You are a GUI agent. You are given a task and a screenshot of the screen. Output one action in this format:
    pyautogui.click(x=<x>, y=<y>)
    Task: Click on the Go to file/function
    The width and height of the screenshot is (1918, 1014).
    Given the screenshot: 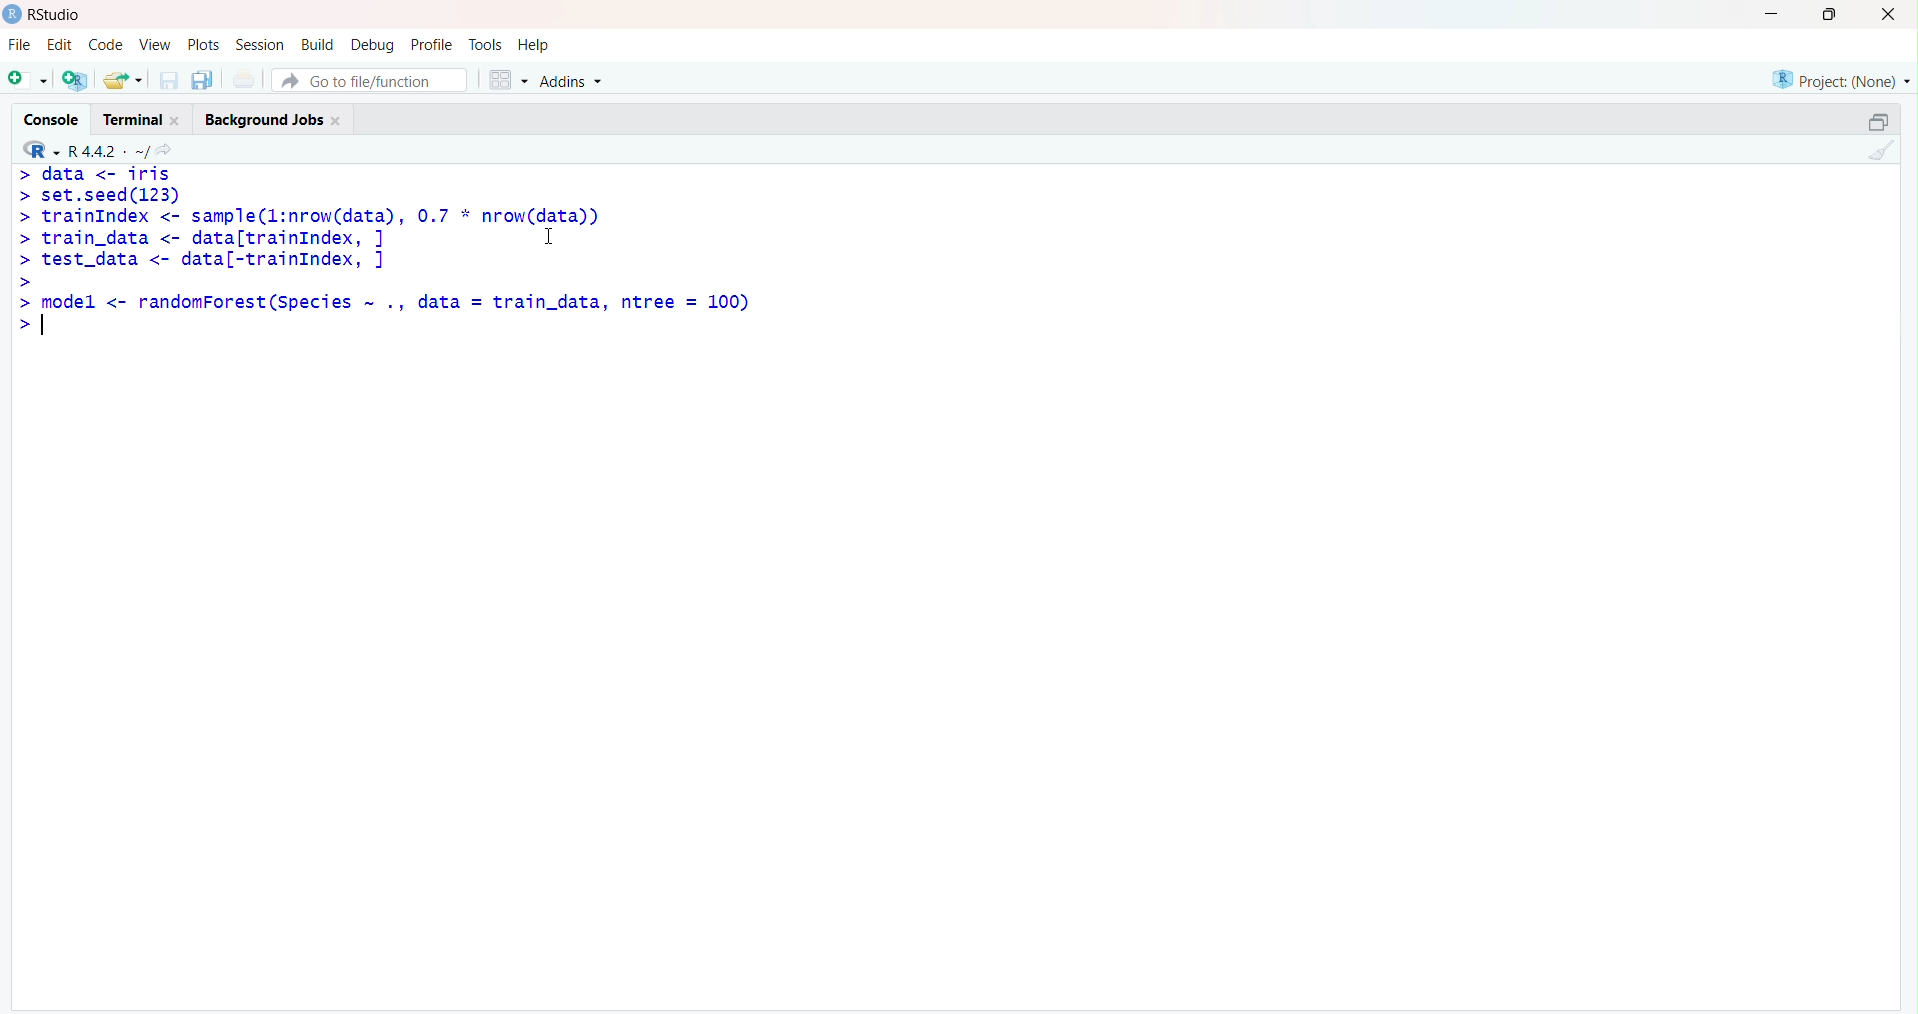 What is the action you would take?
    pyautogui.click(x=368, y=77)
    